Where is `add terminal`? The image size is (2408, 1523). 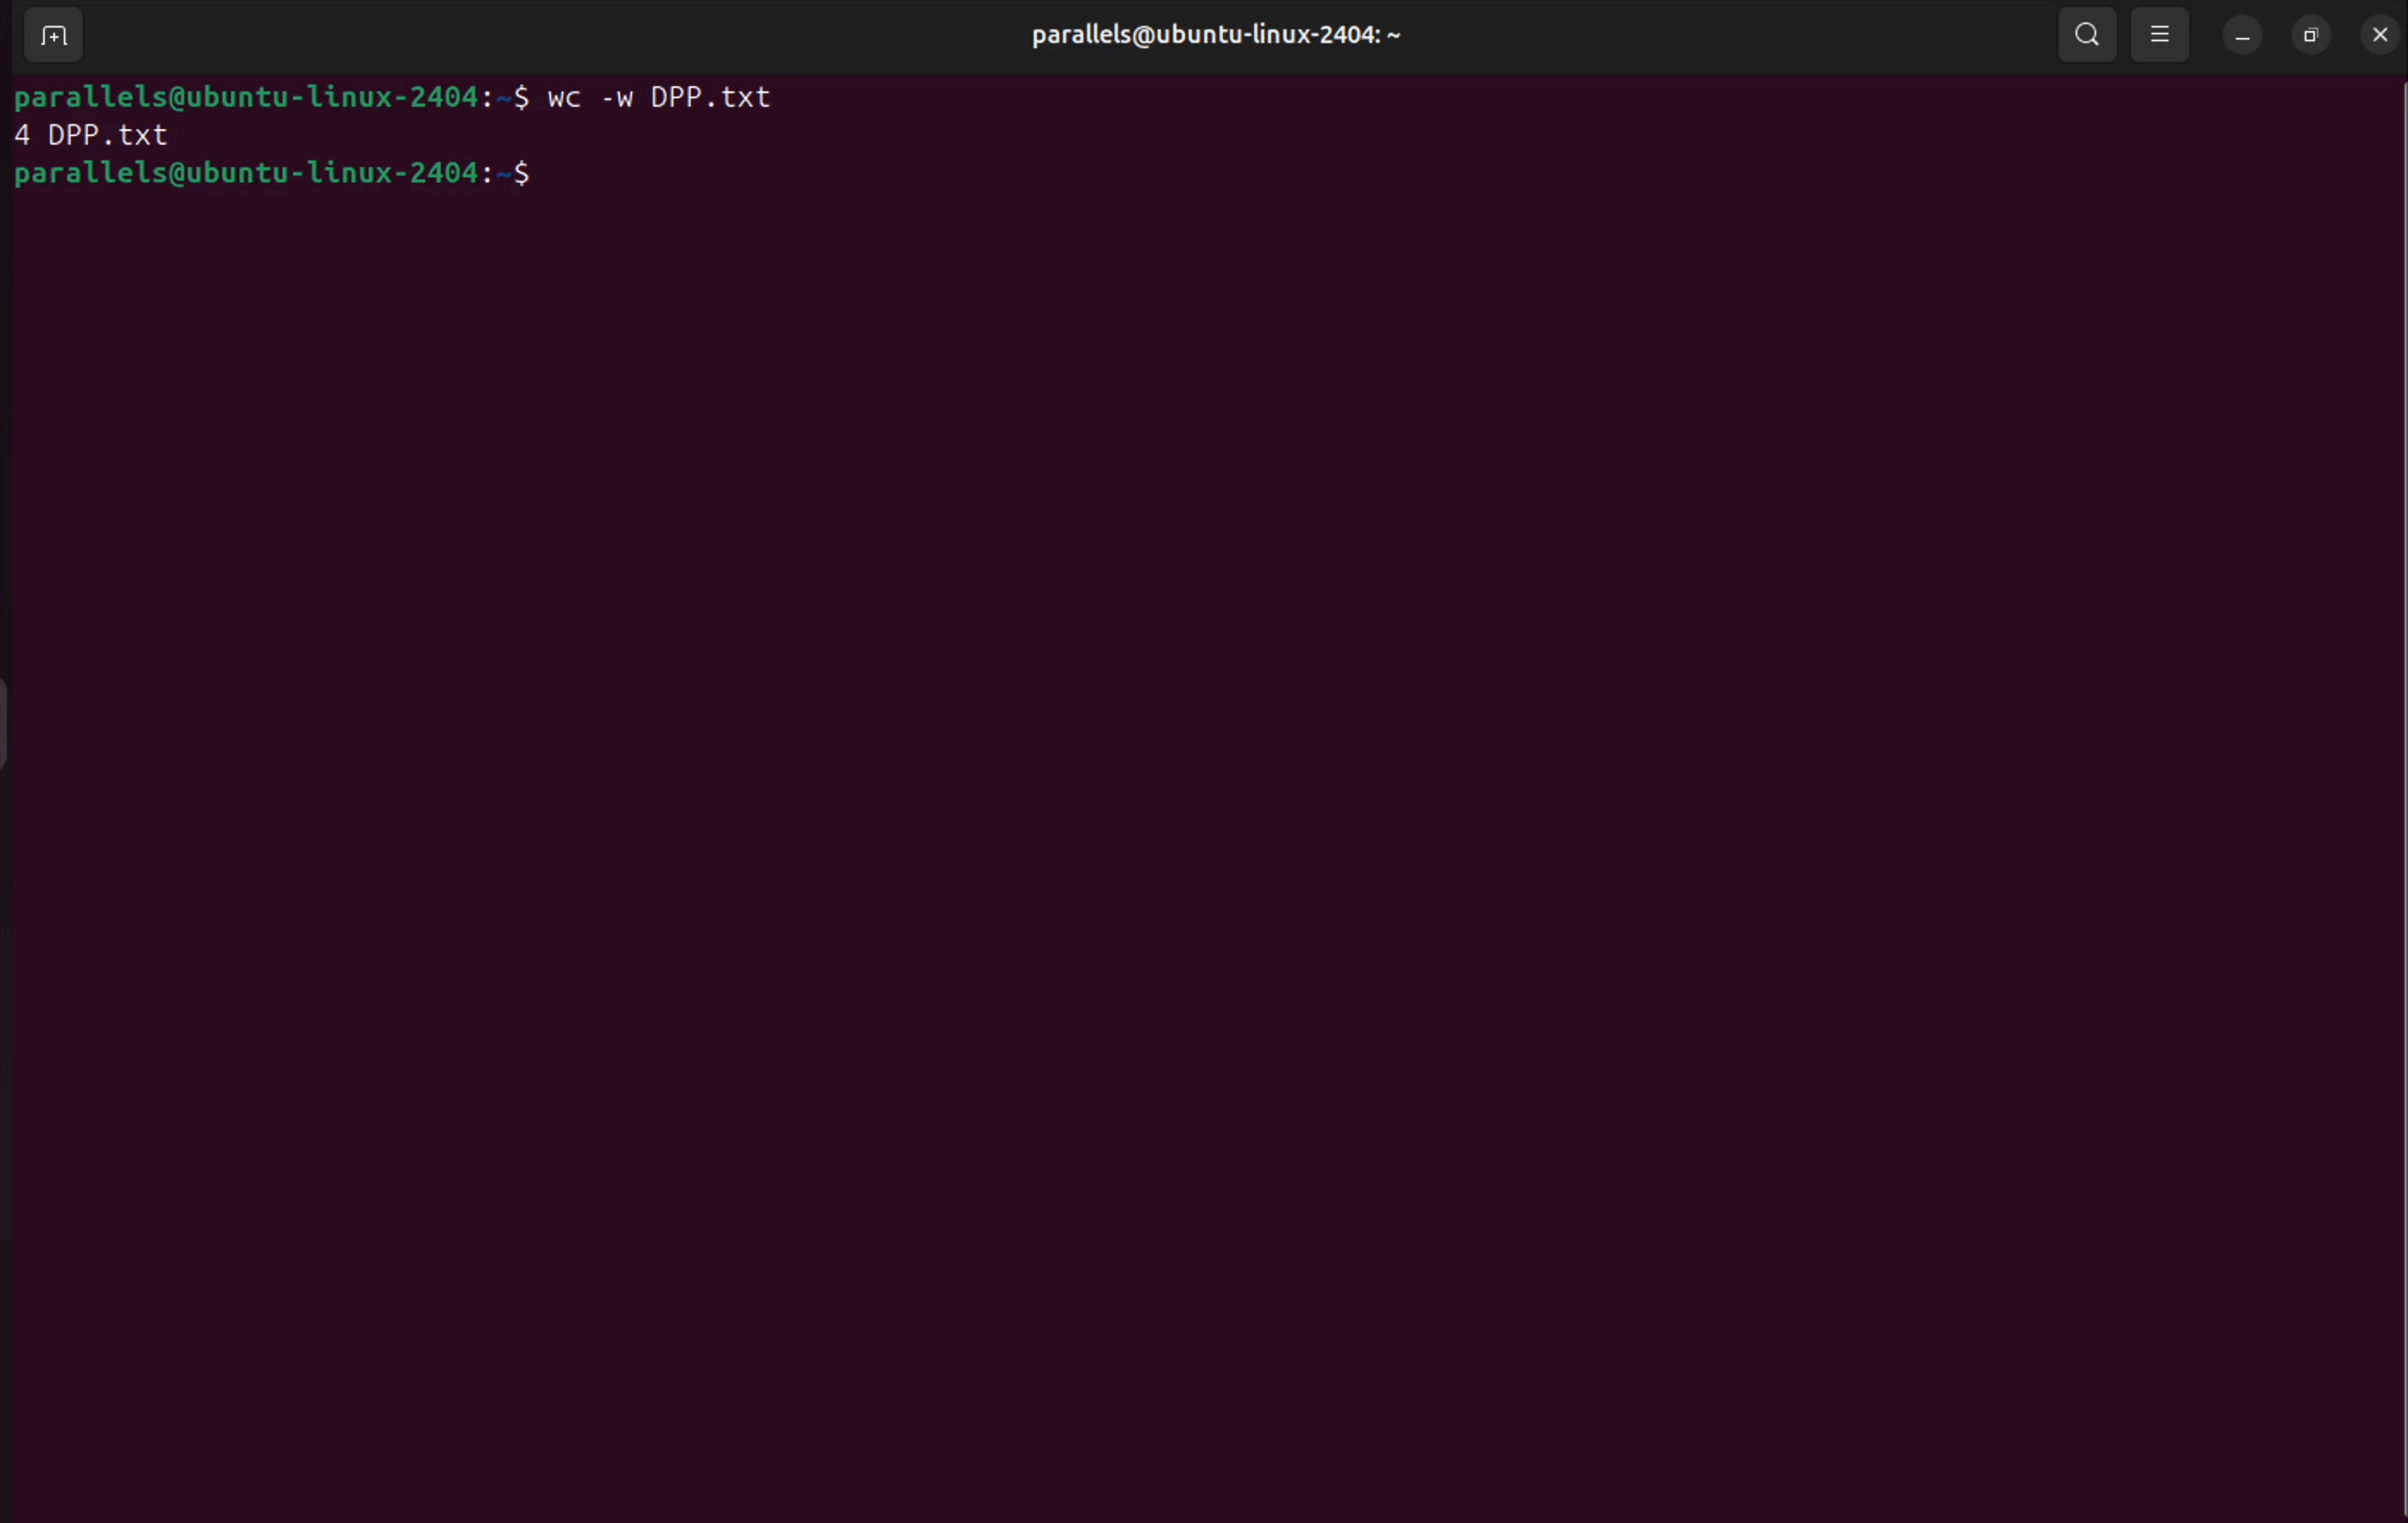 add terminal is located at coordinates (49, 37).